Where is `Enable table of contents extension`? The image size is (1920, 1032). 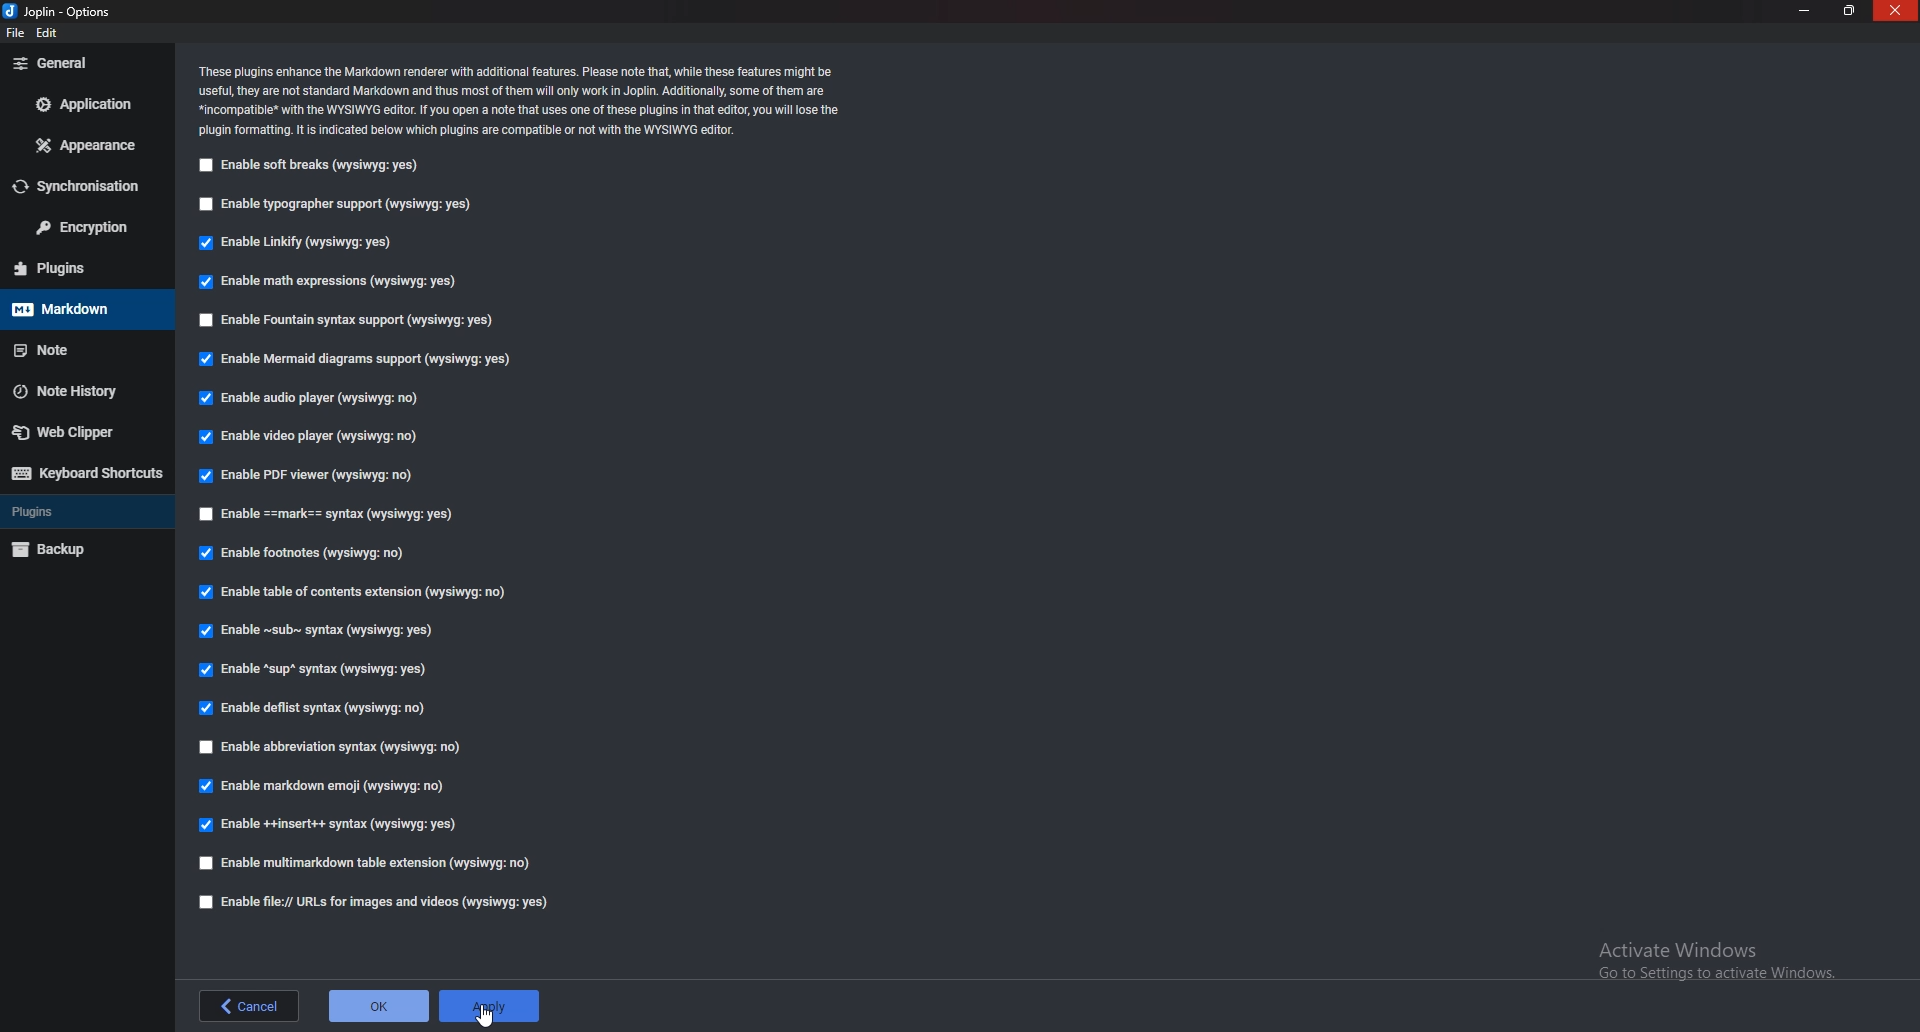
Enable table of contents extension is located at coordinates (359, 594).